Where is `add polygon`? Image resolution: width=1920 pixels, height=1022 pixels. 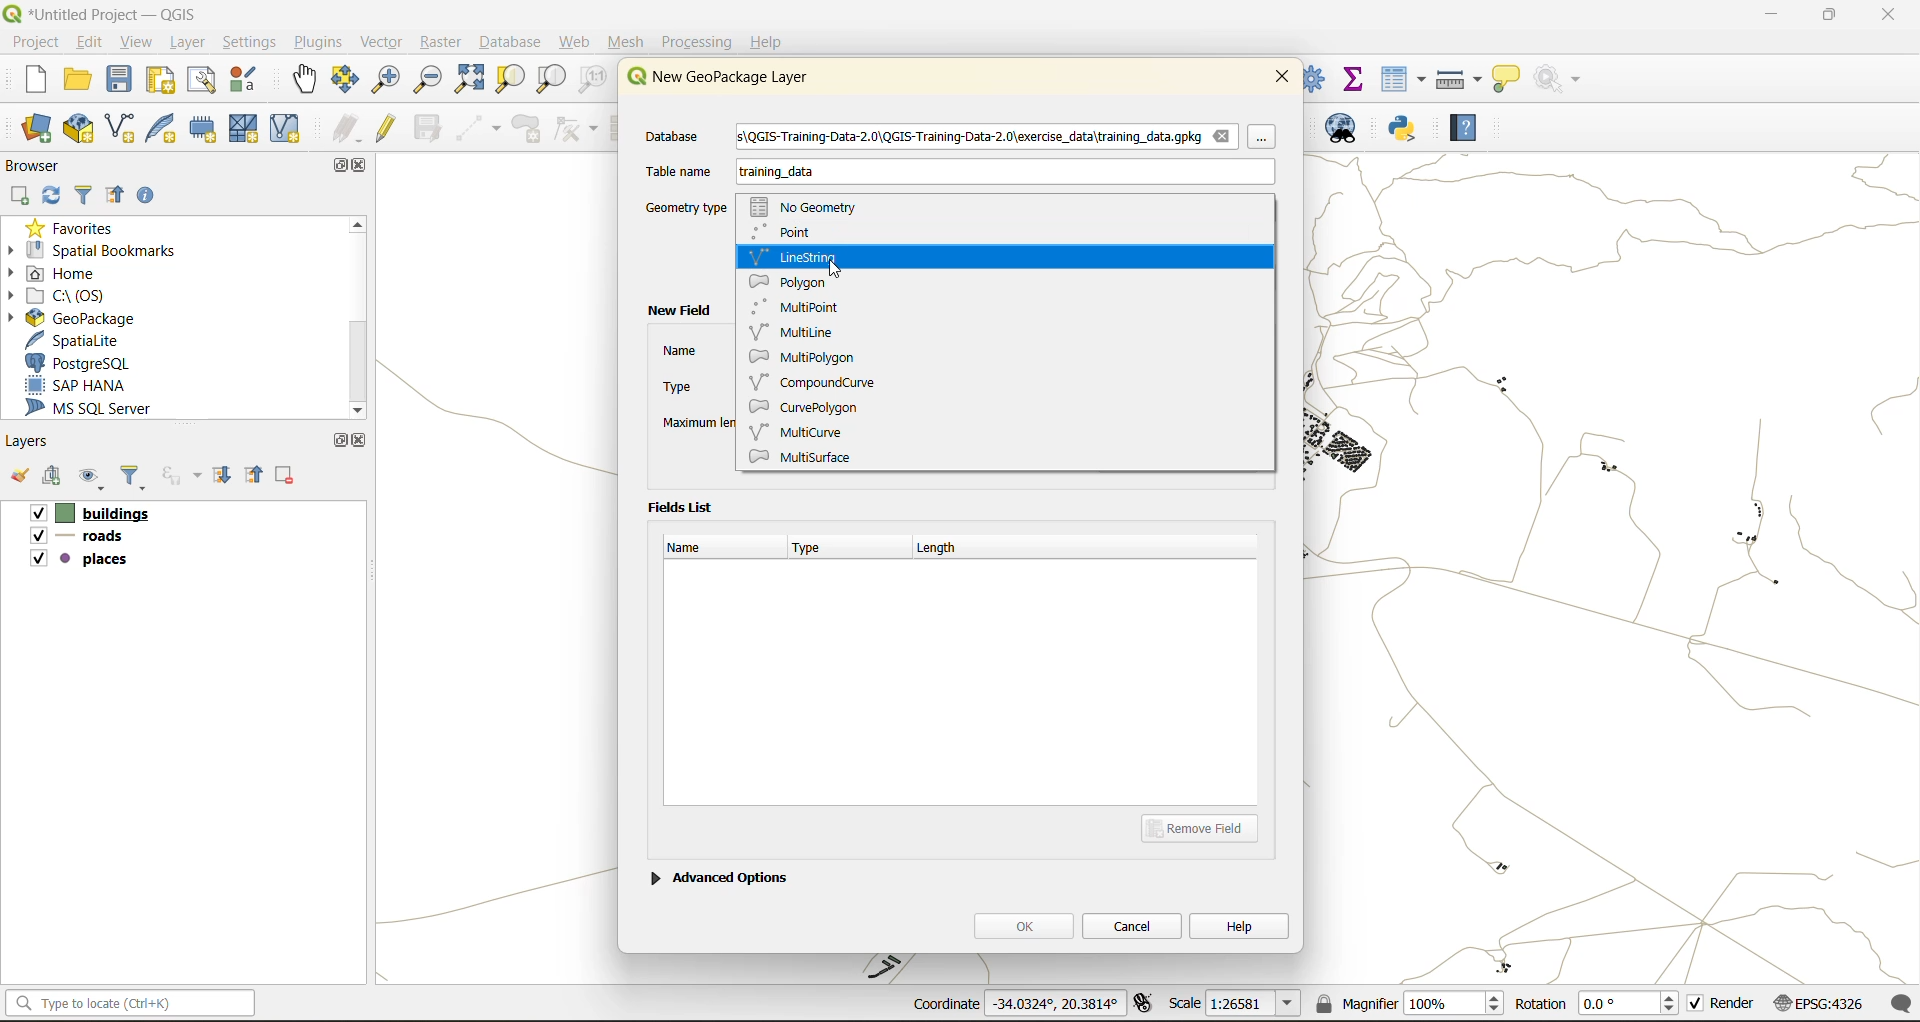 add polygon is located at coordinates (529, 134).